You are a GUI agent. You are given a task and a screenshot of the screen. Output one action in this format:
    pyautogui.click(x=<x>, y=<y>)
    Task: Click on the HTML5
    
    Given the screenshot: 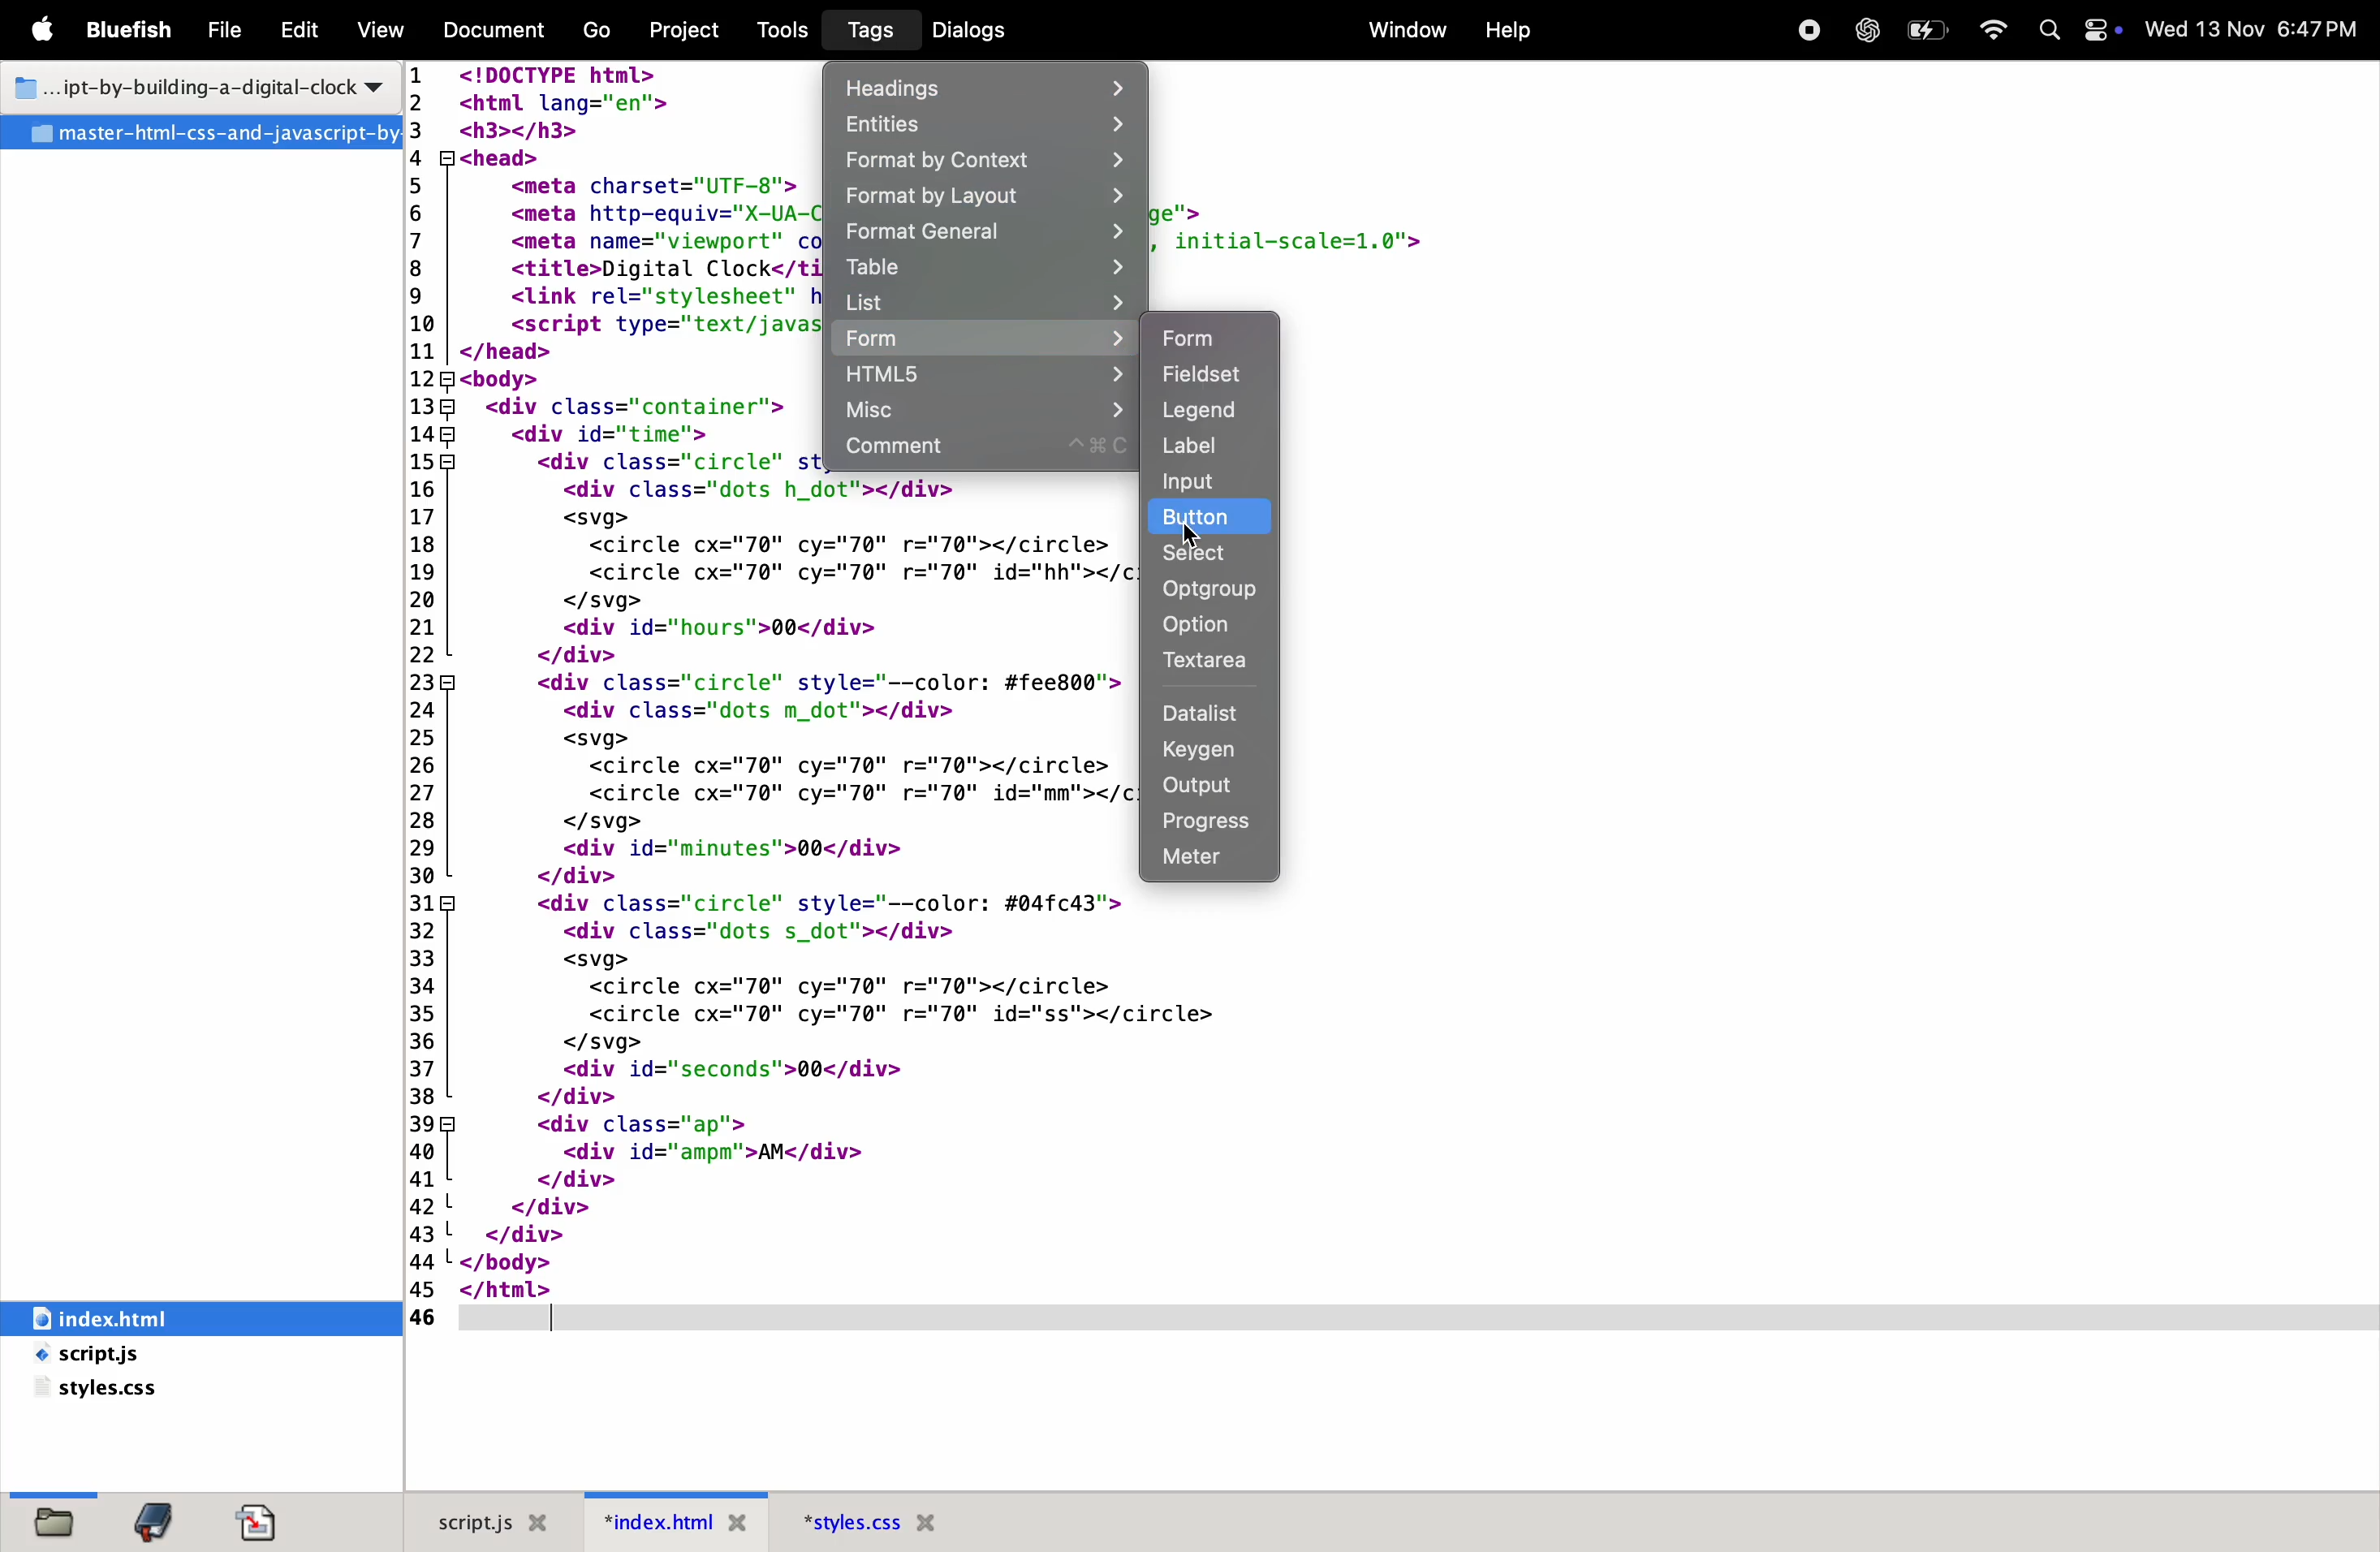 What is the action you would take?
    pyautogui.click(x=985, y=375)
    